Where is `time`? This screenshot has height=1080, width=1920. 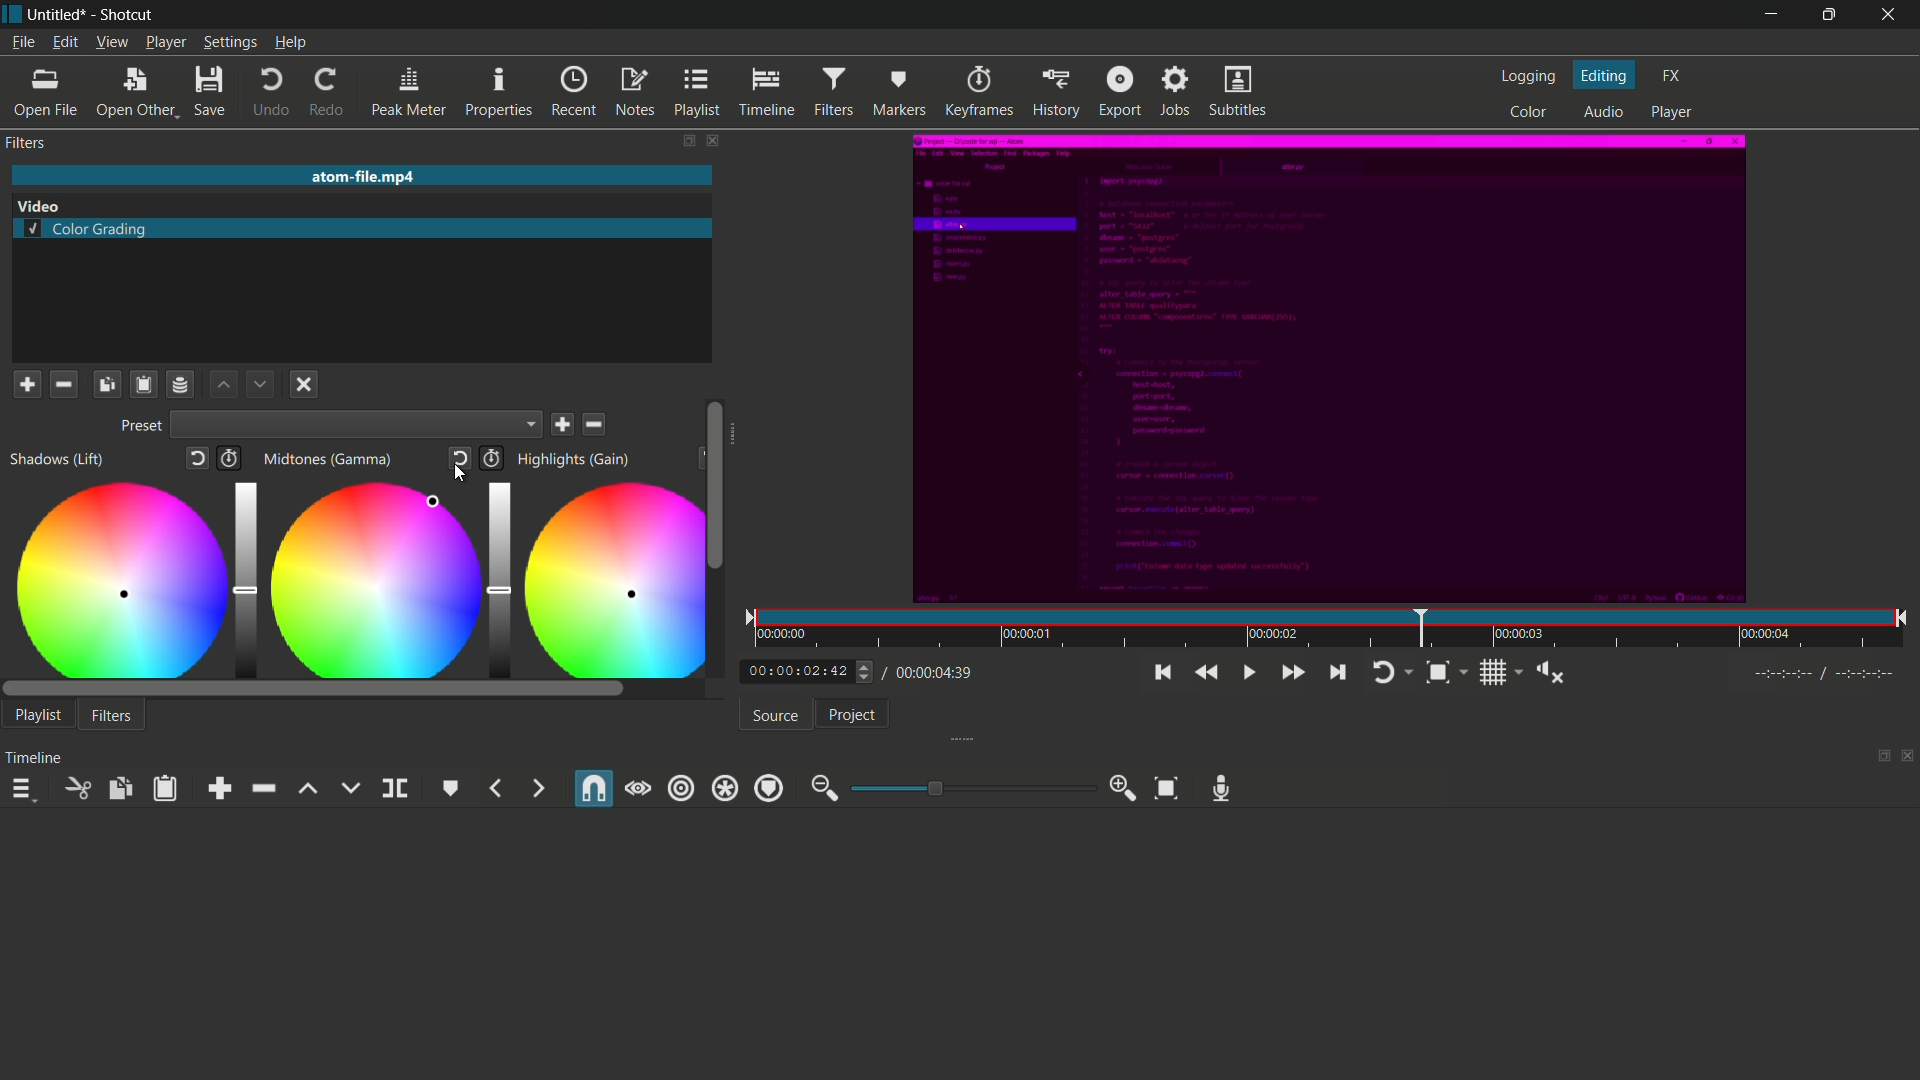
time is located at coordinates (1336, 633).